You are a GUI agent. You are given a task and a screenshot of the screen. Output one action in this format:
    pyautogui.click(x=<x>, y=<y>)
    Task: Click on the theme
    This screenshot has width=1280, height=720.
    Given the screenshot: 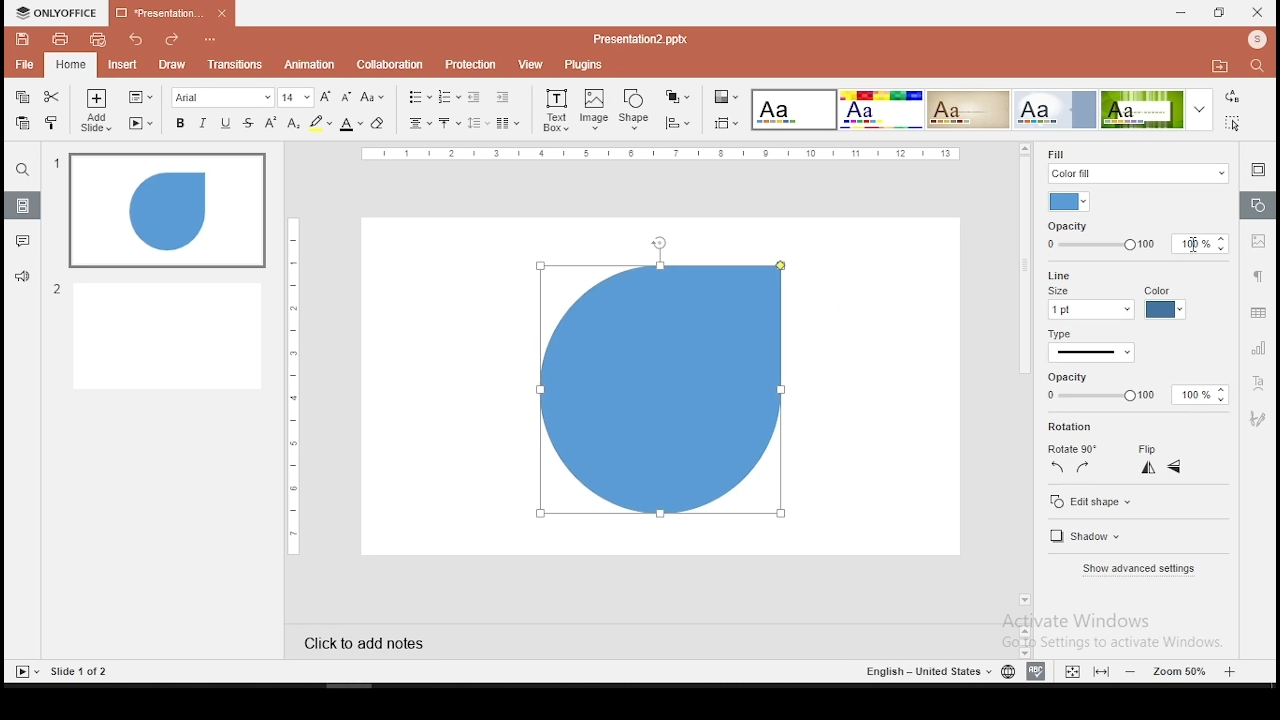 What is the action you would take?
    pyautogui.click(x=792, y=110)
    